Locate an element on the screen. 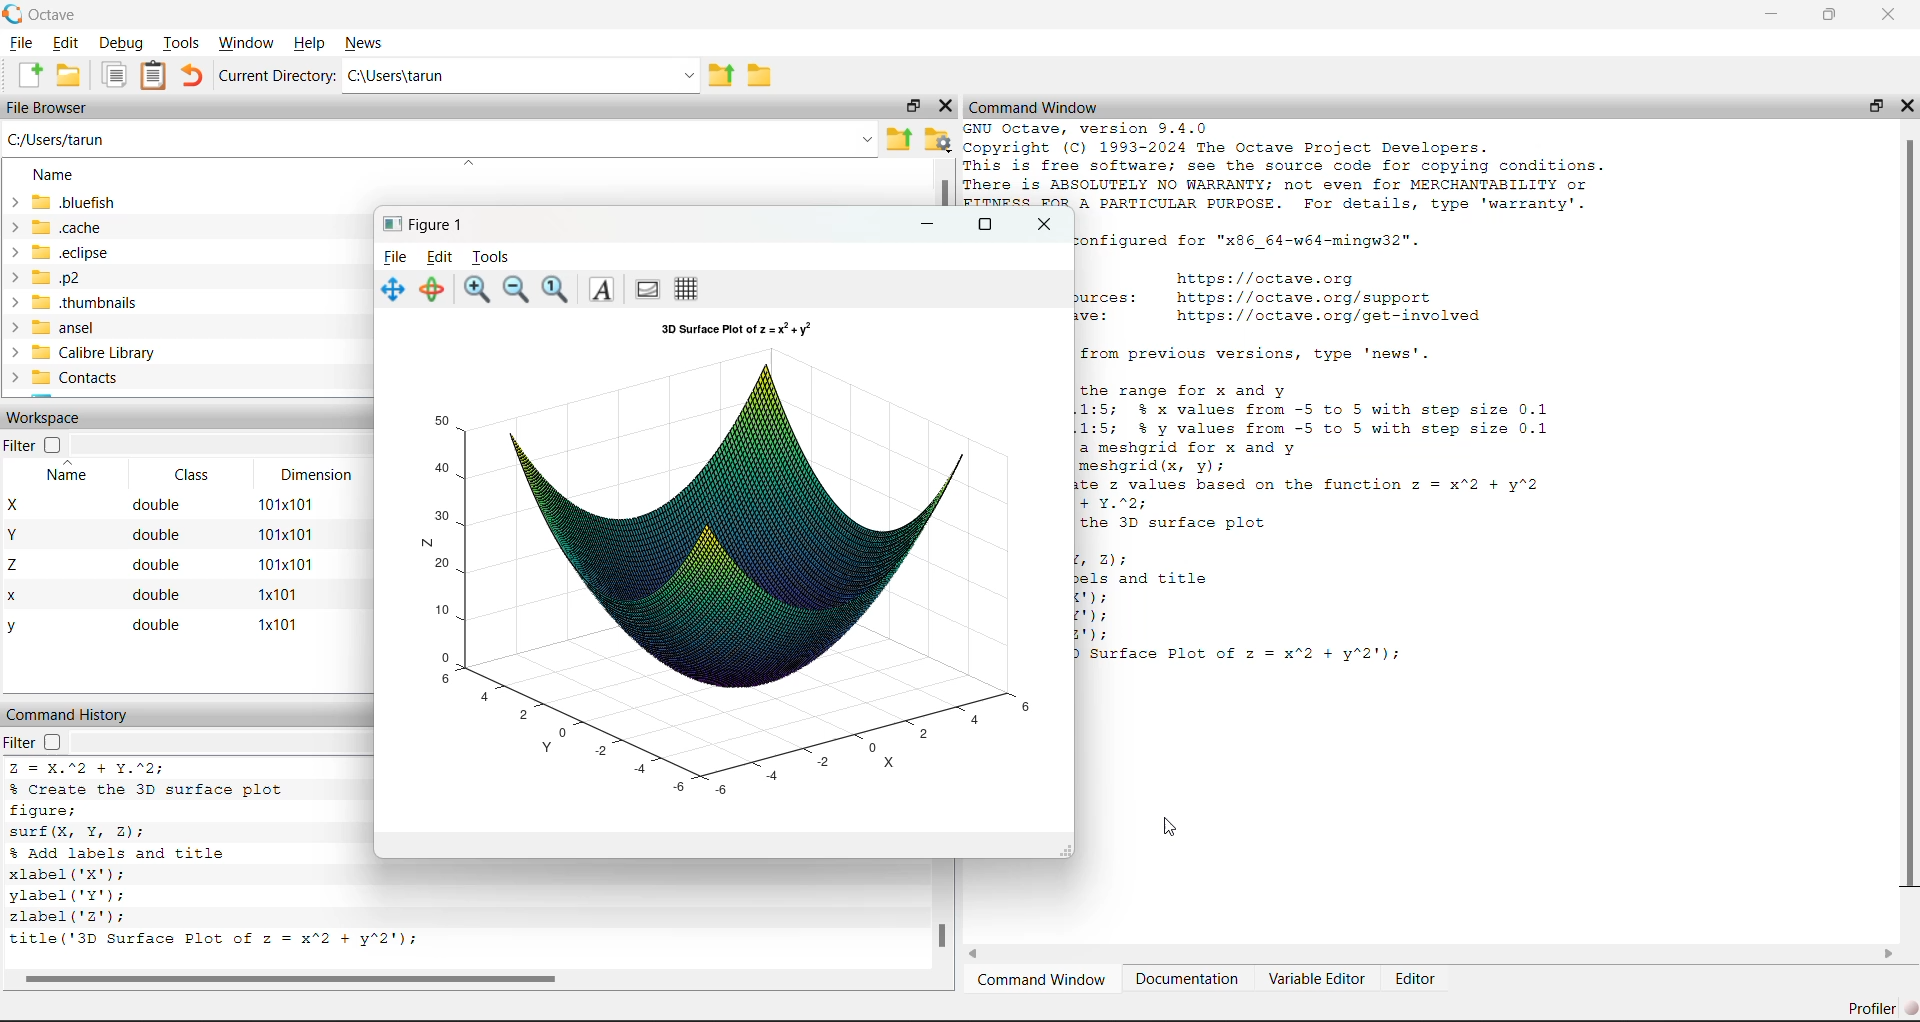 Image resolution: width=1920 pixels, height=1022 pixels. Dimension is located at coordinates (315, 475).